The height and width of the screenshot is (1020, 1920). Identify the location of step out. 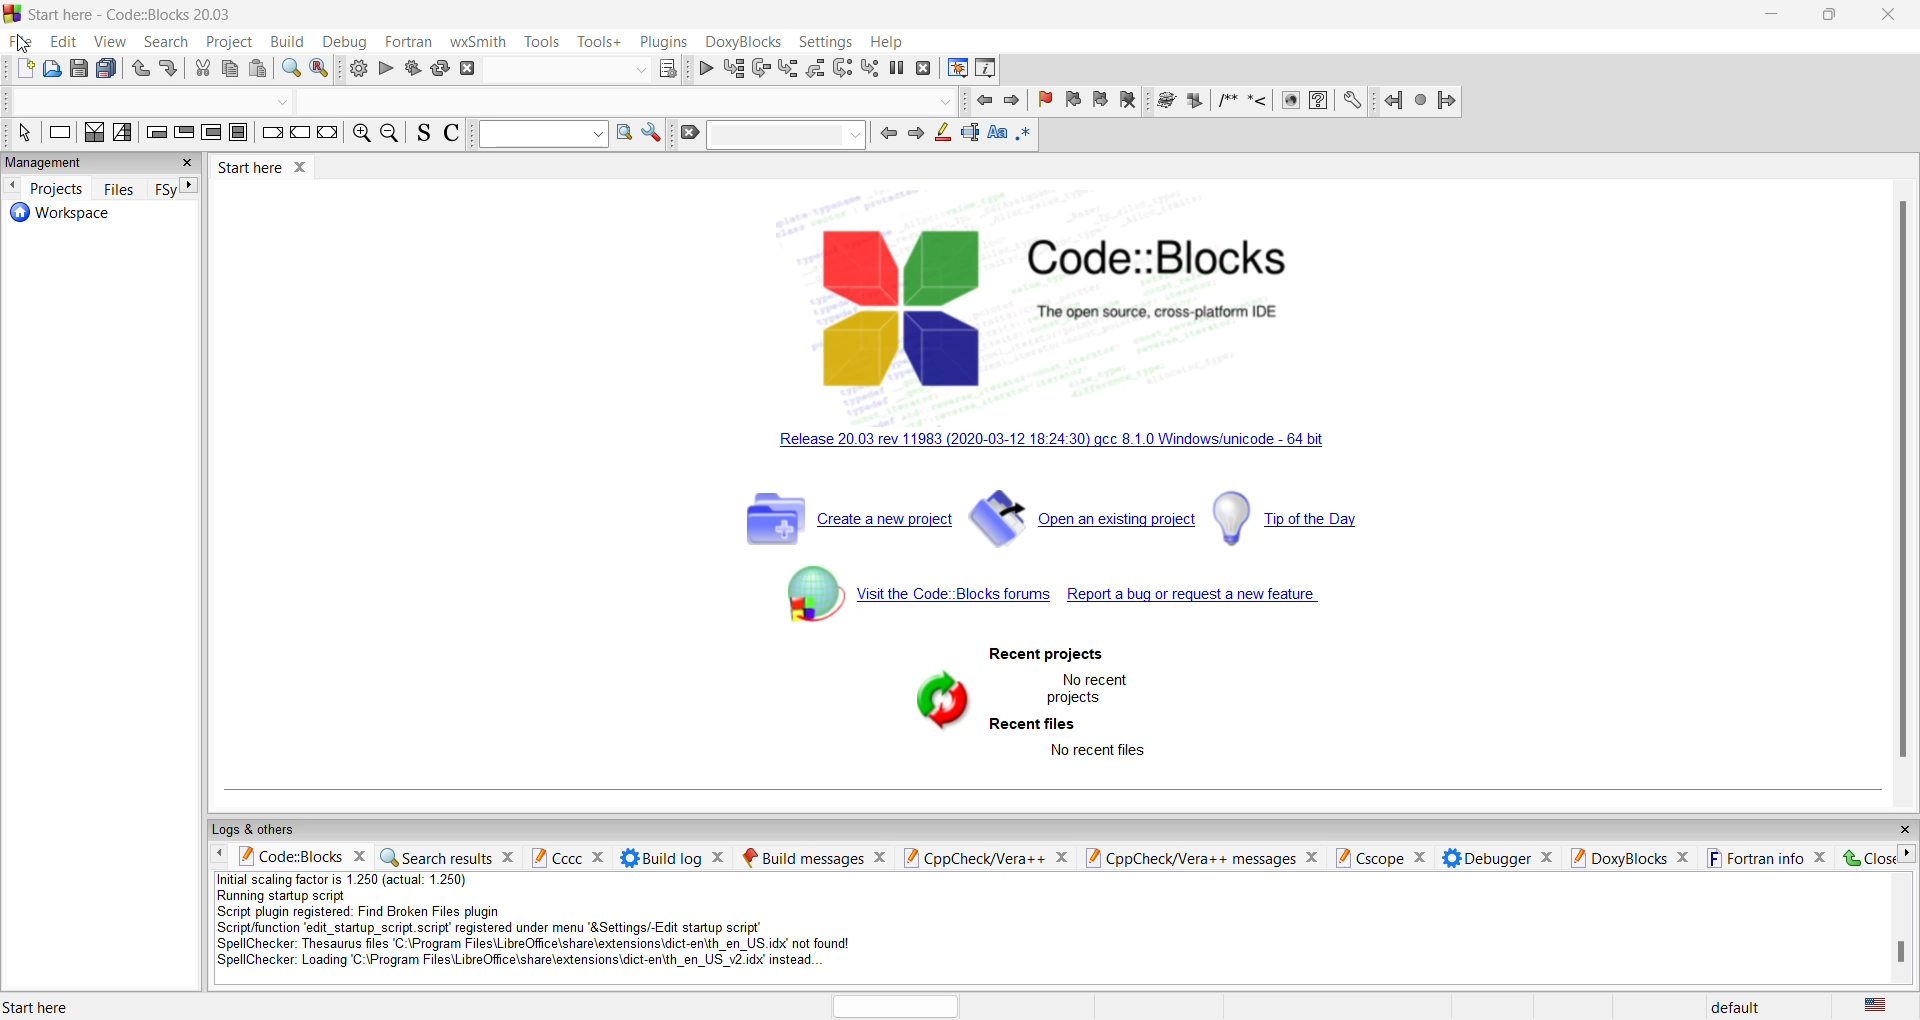
(785, 68).